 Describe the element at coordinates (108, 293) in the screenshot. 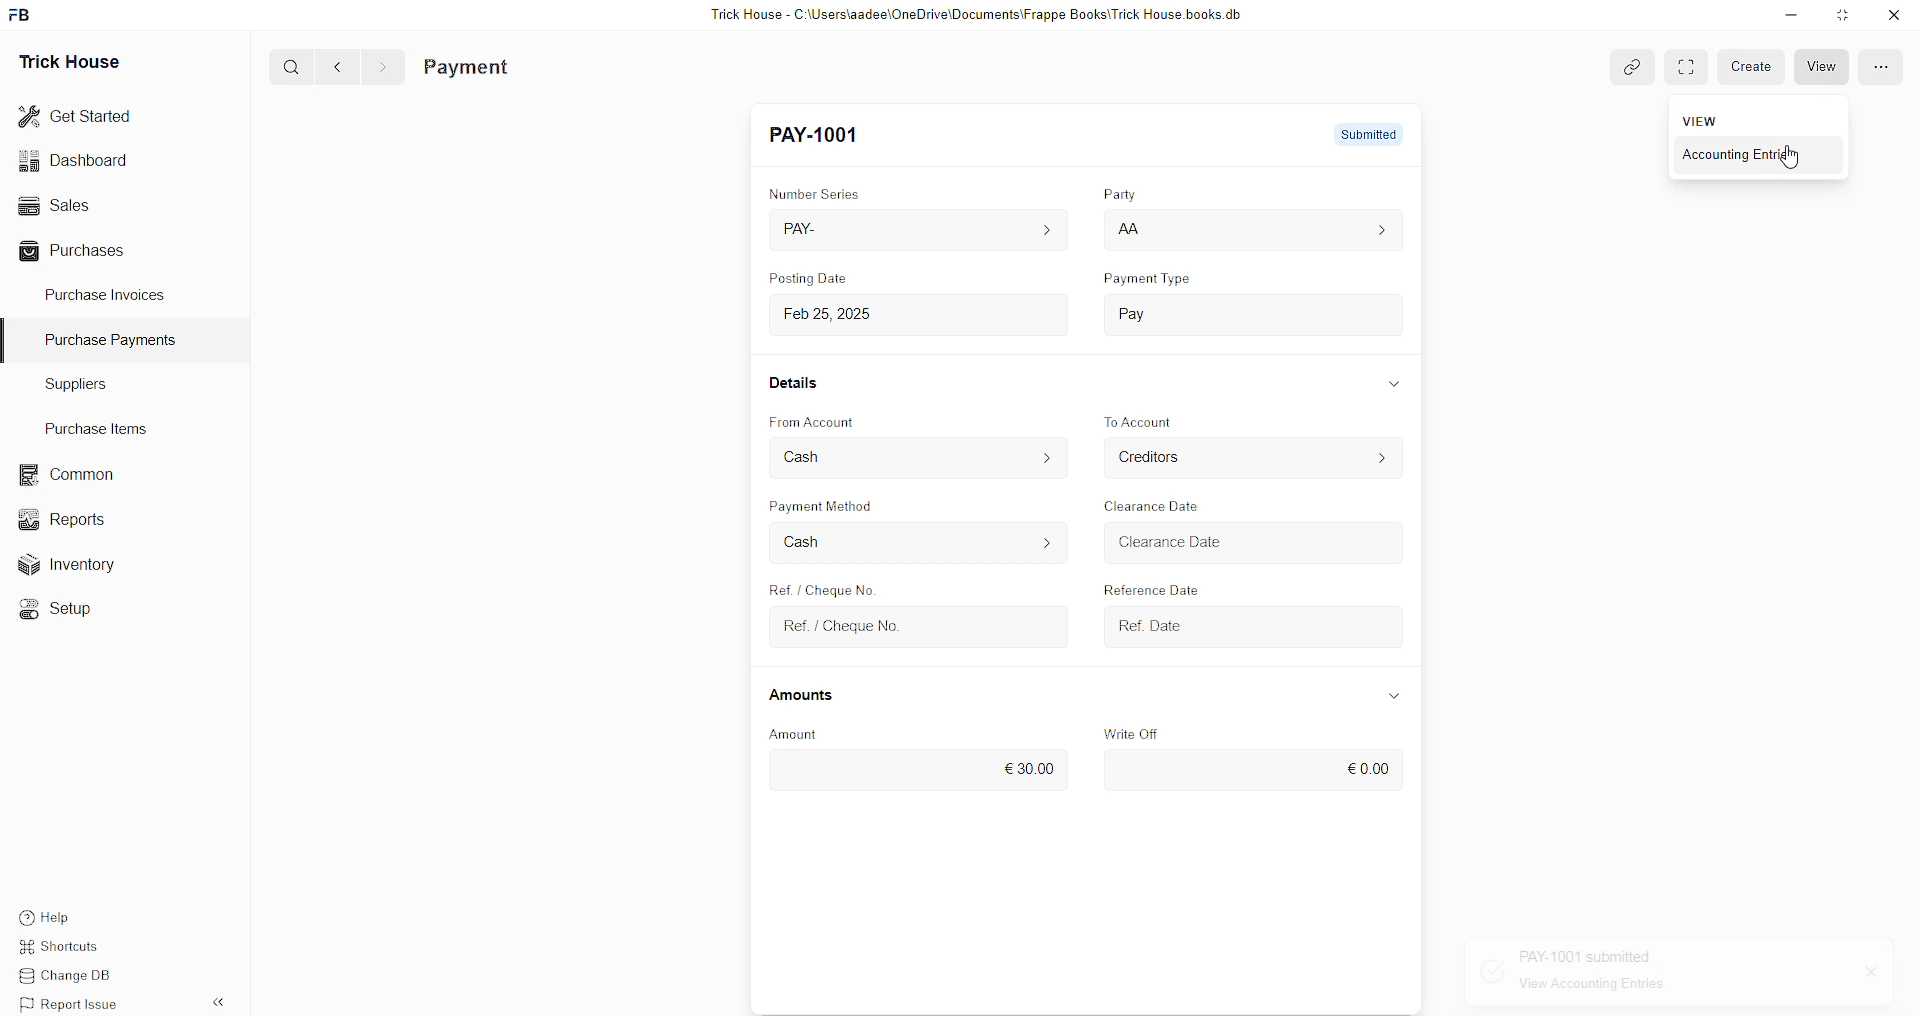

I see `Purchase Invoices` at that location.